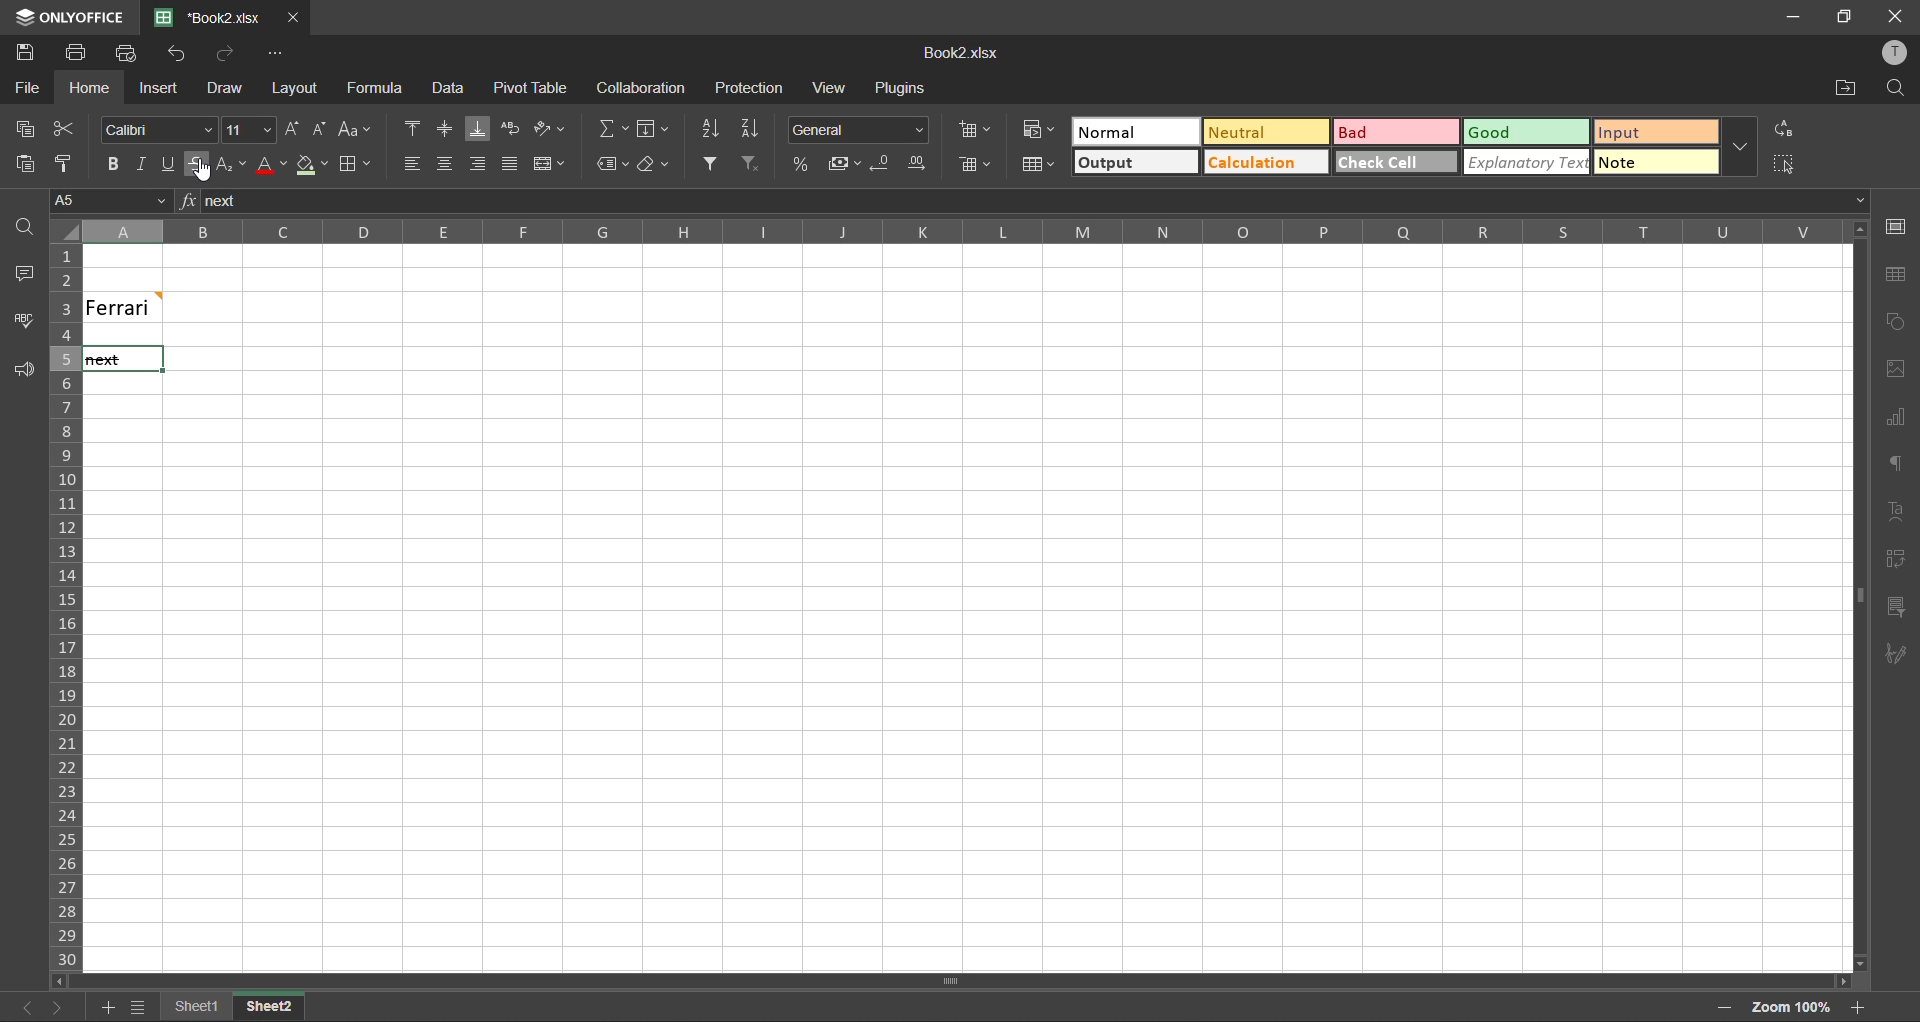 Image resolution: width=1920 pixels, height=1022 pixels. What do you see at coordinates (1527, 164) in the screenshot?
I see `explanatory text` at bounding box center [1527, 164].